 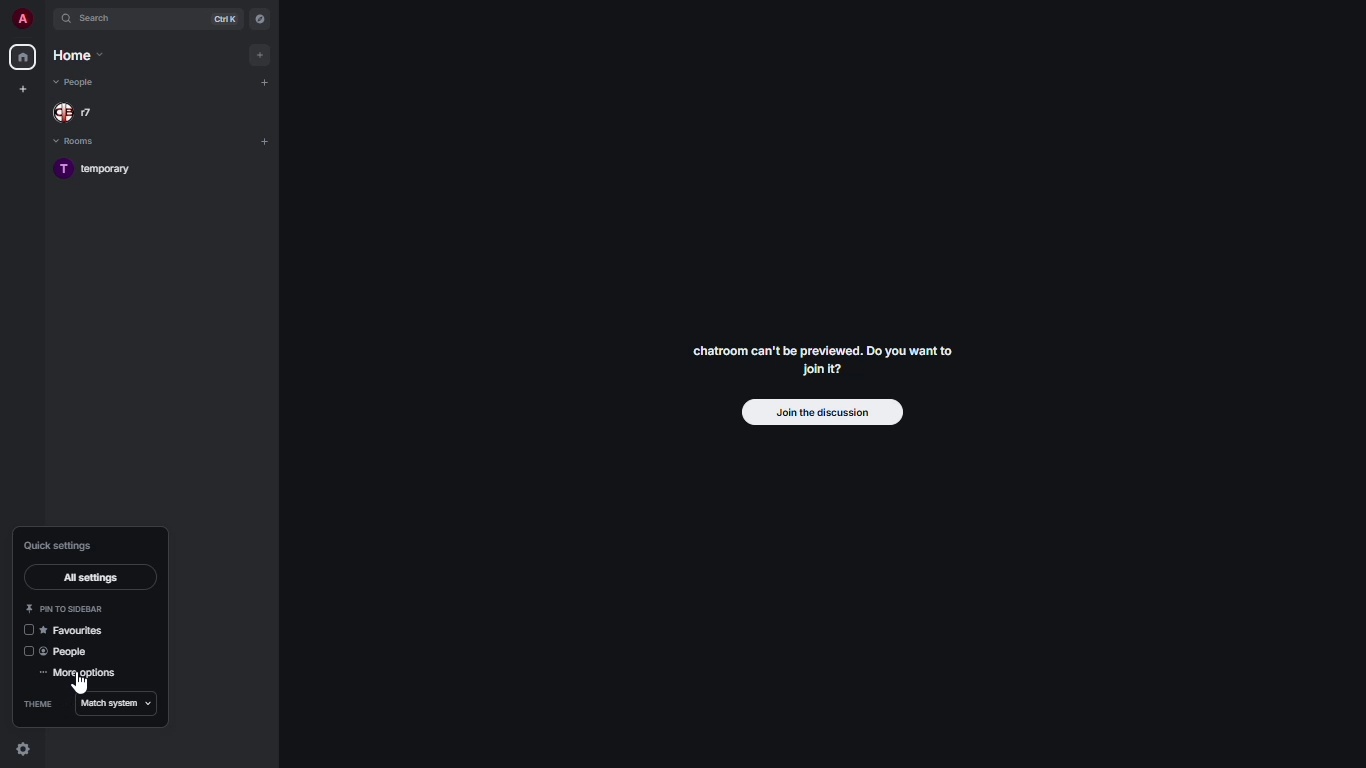 I want to click on profile, so click(x=19, y=19).